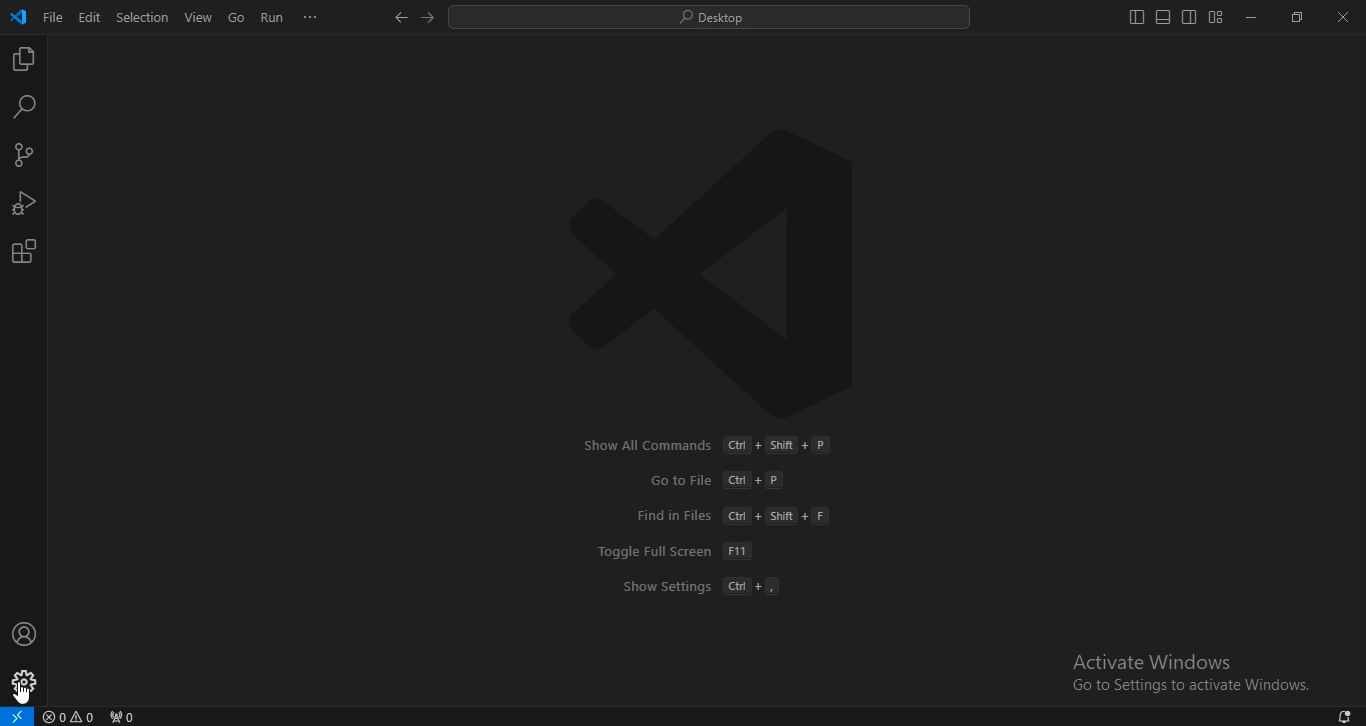 This screenshot has height=726, width=1366. Describe the element at coordinates (1294, 18) in the screenshot. I see `restore windows` at that location.